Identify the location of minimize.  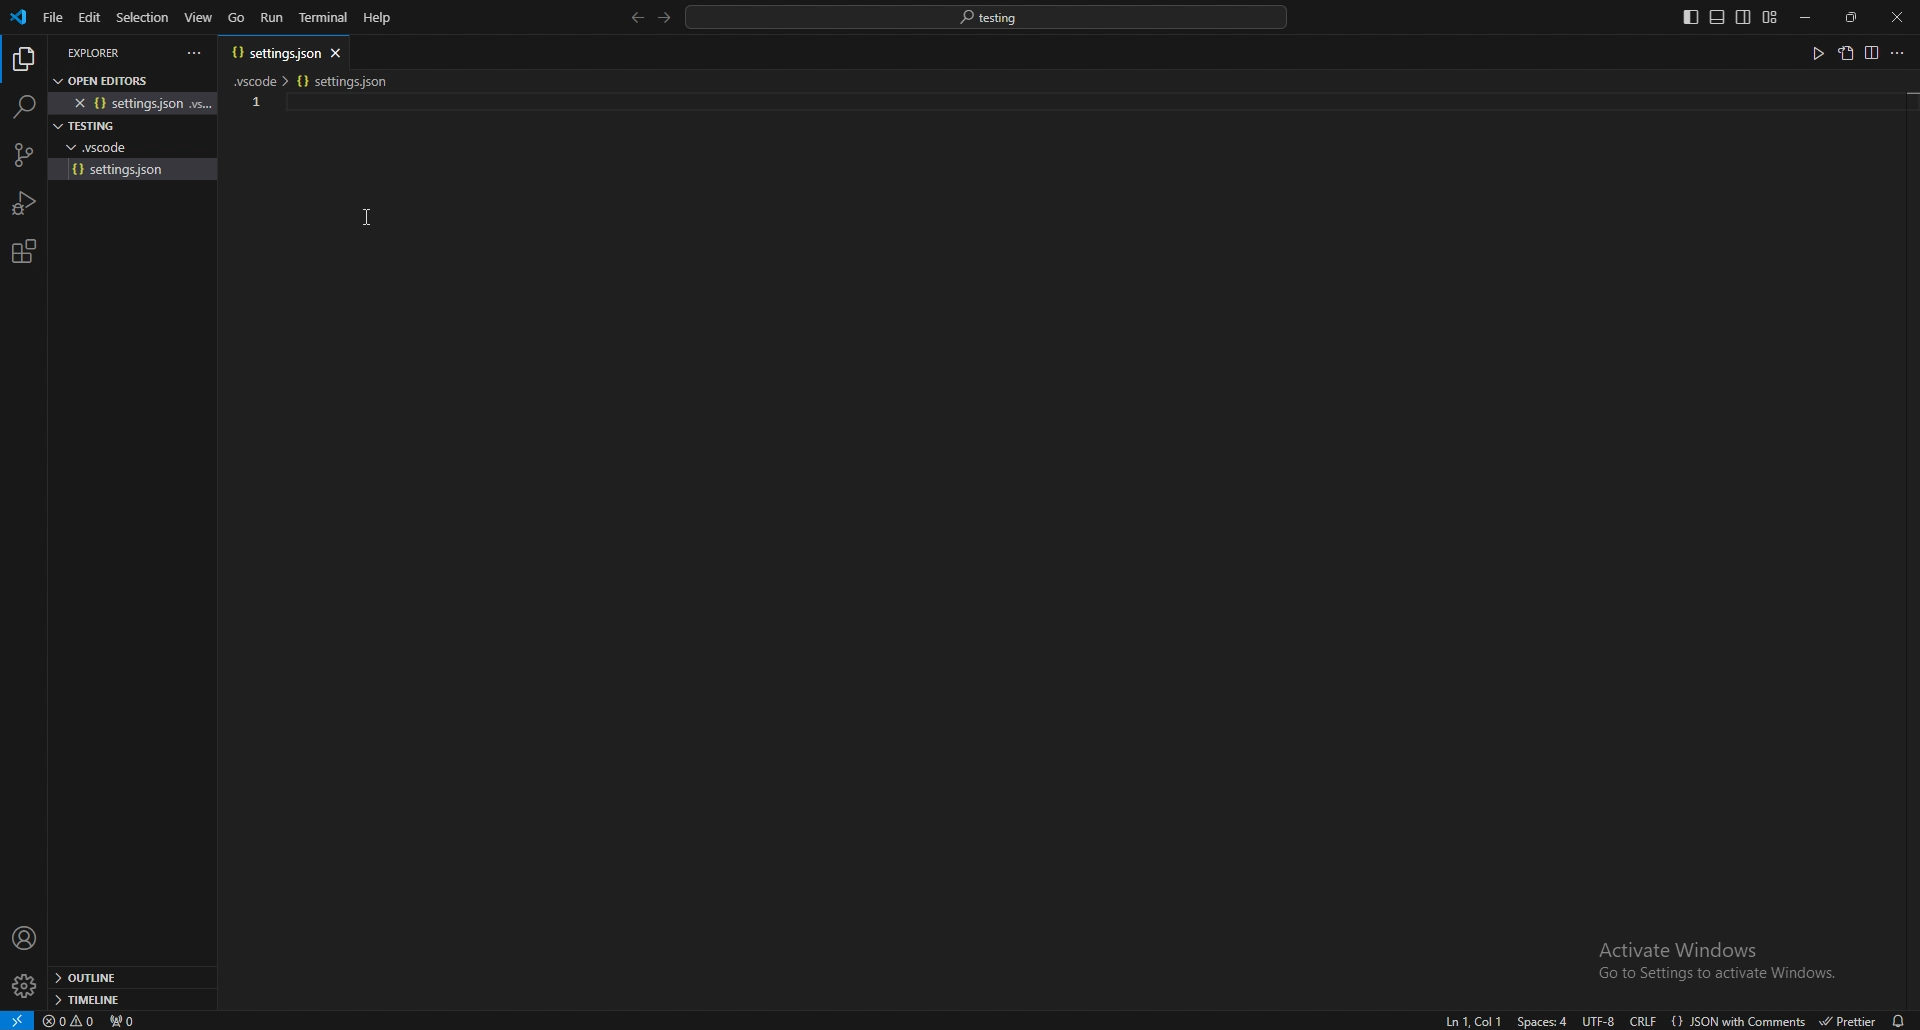
(1807, 18).